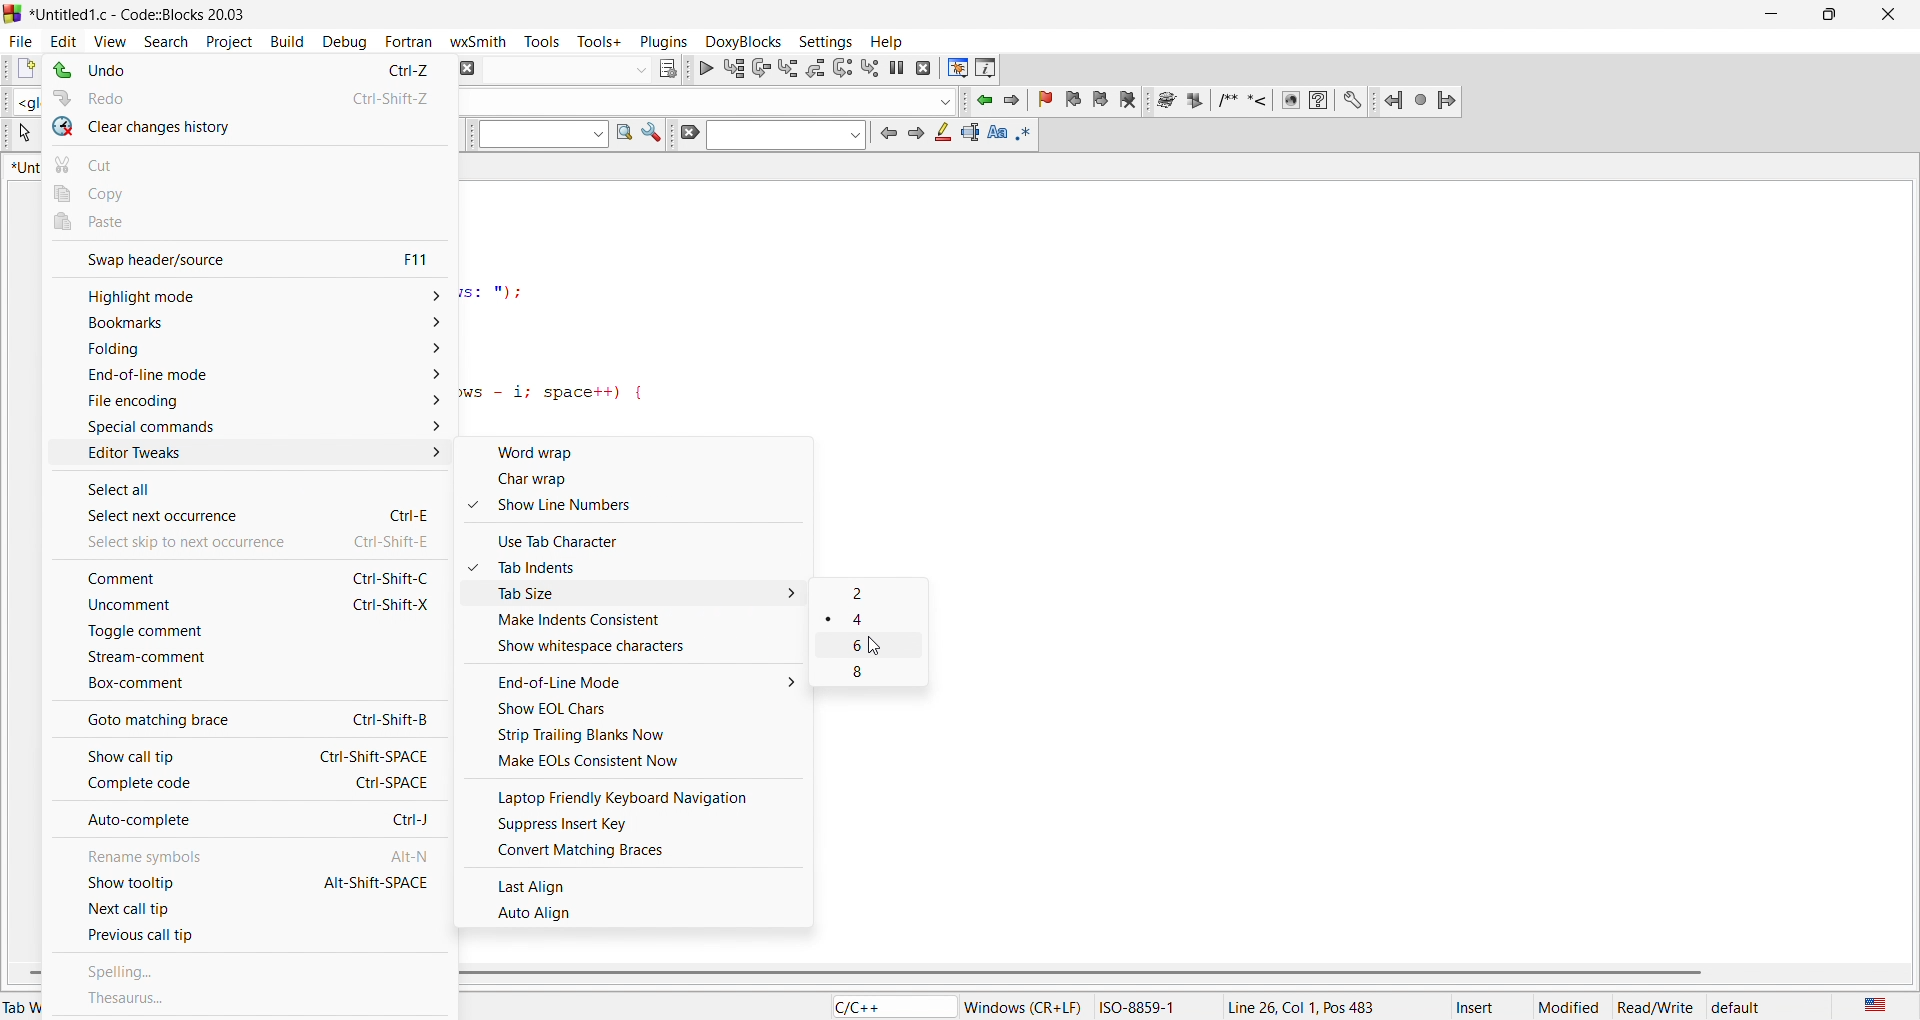  What do you see at coordinates (252, 911) in the screenshot?
I see `next call tip` at bounding box center [252, 911].